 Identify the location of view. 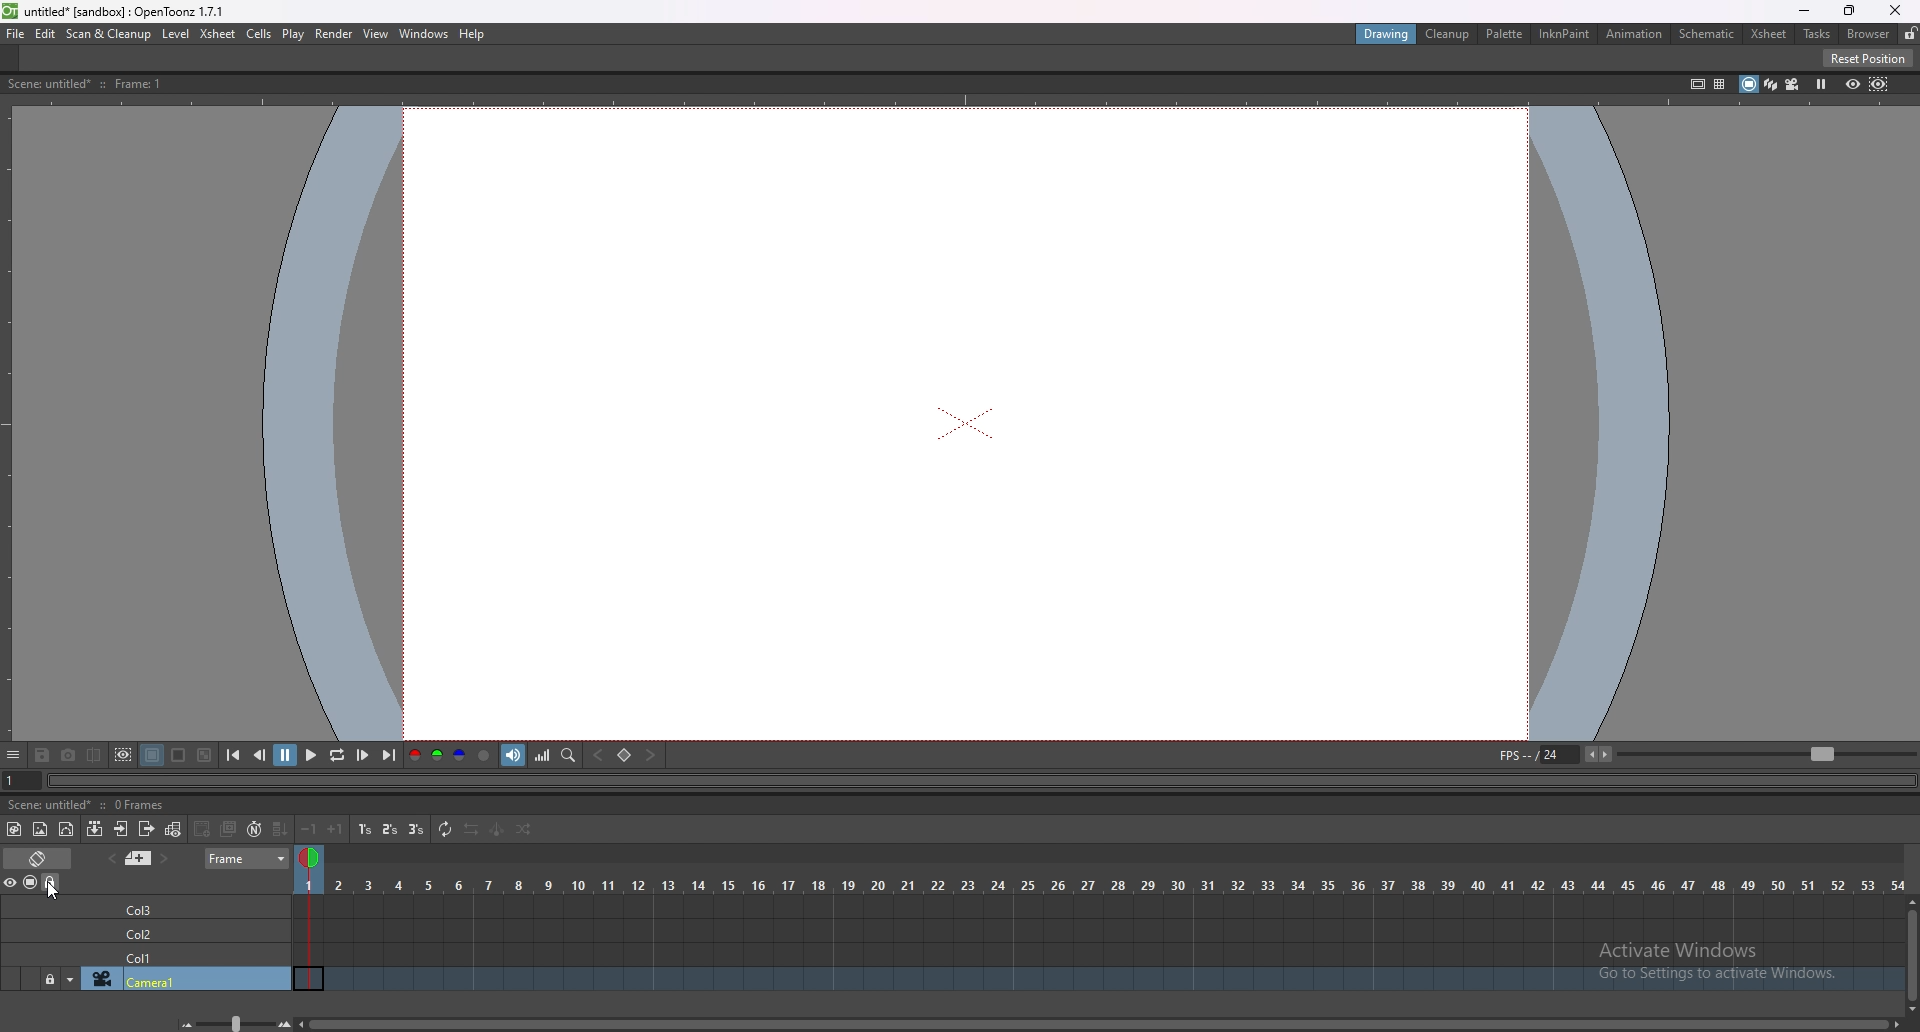
(376, 34).